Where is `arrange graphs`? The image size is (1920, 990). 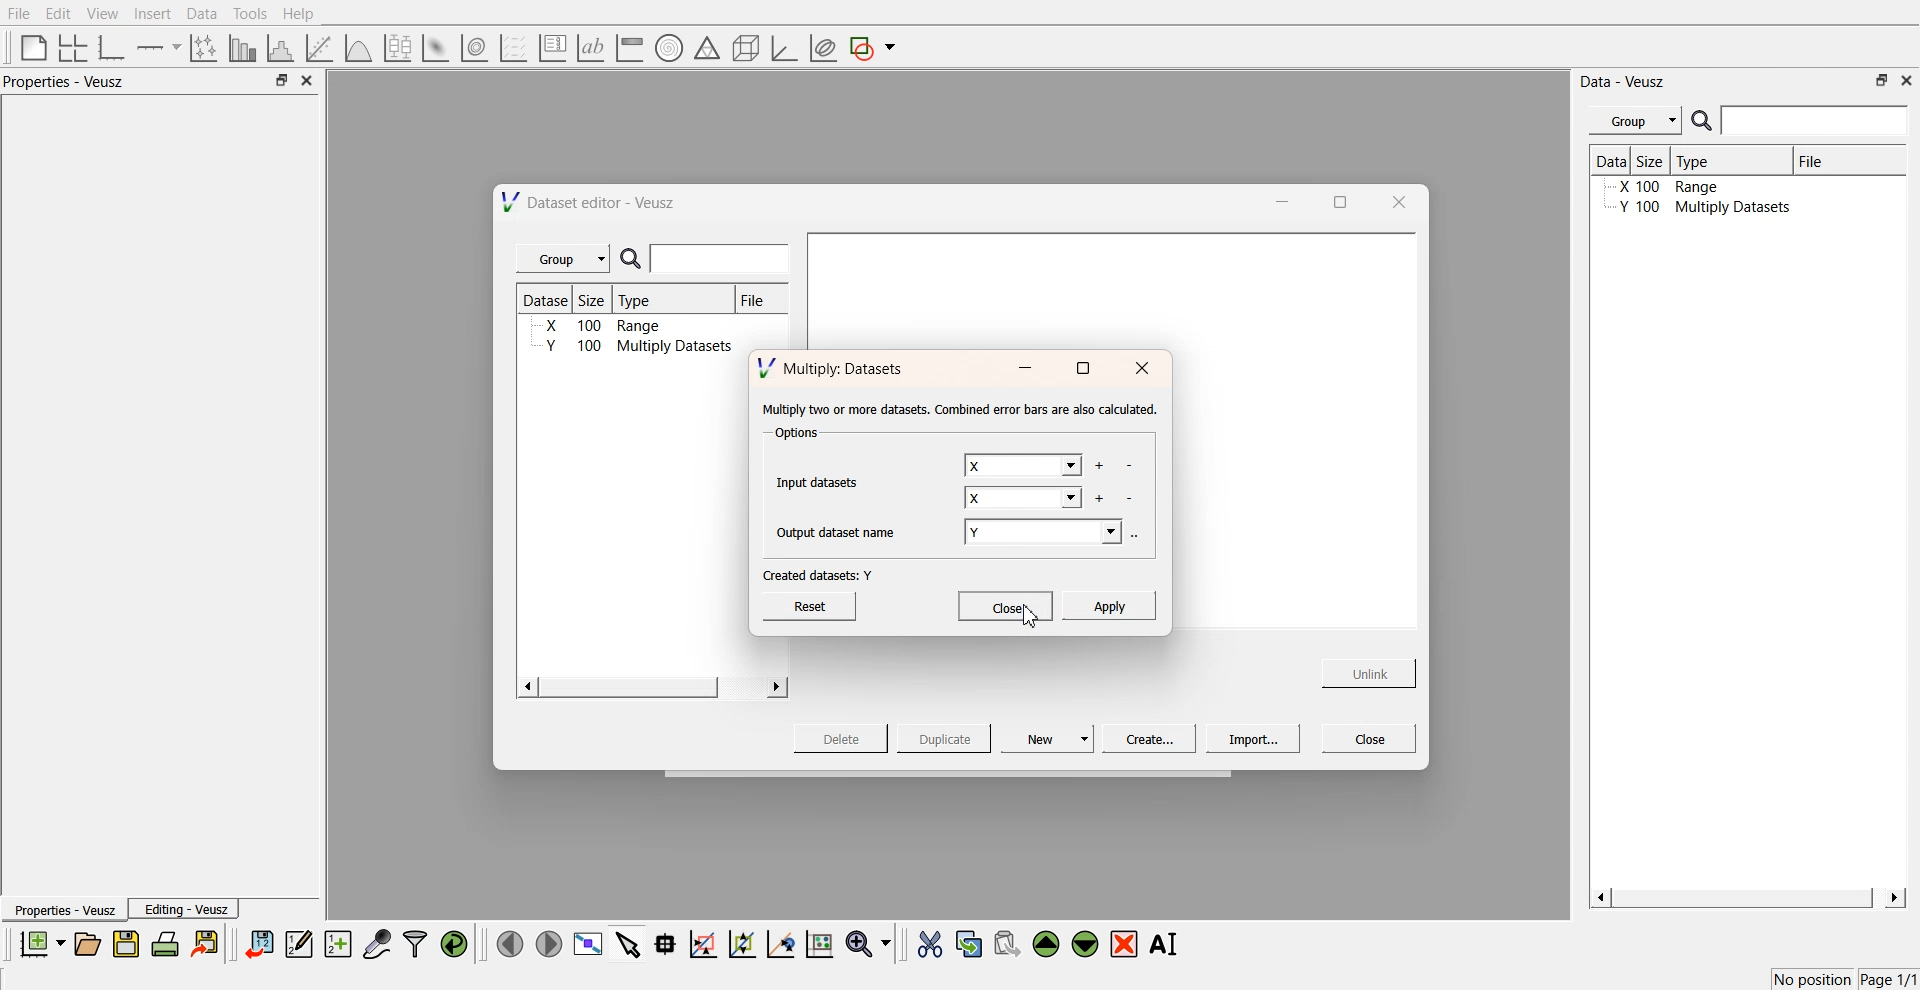 arrange graphs is located at coordinates (69, 47).